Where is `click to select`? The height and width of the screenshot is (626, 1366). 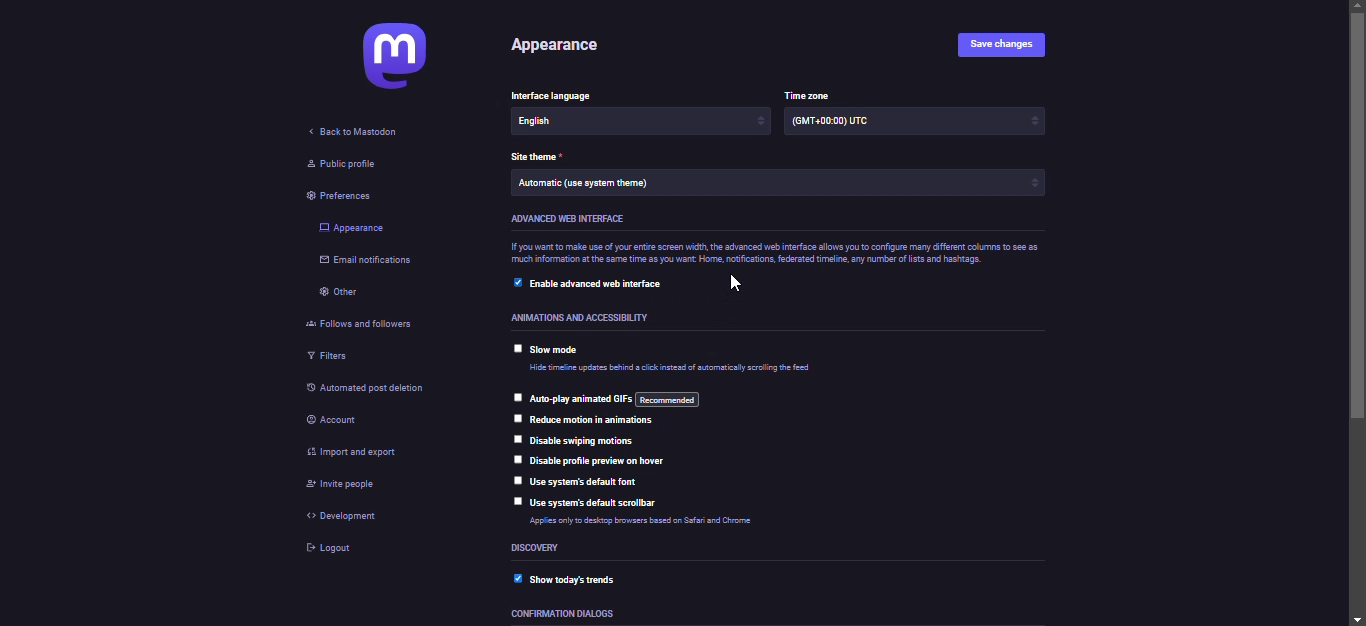 click to select is located at coordinates (514, 347).